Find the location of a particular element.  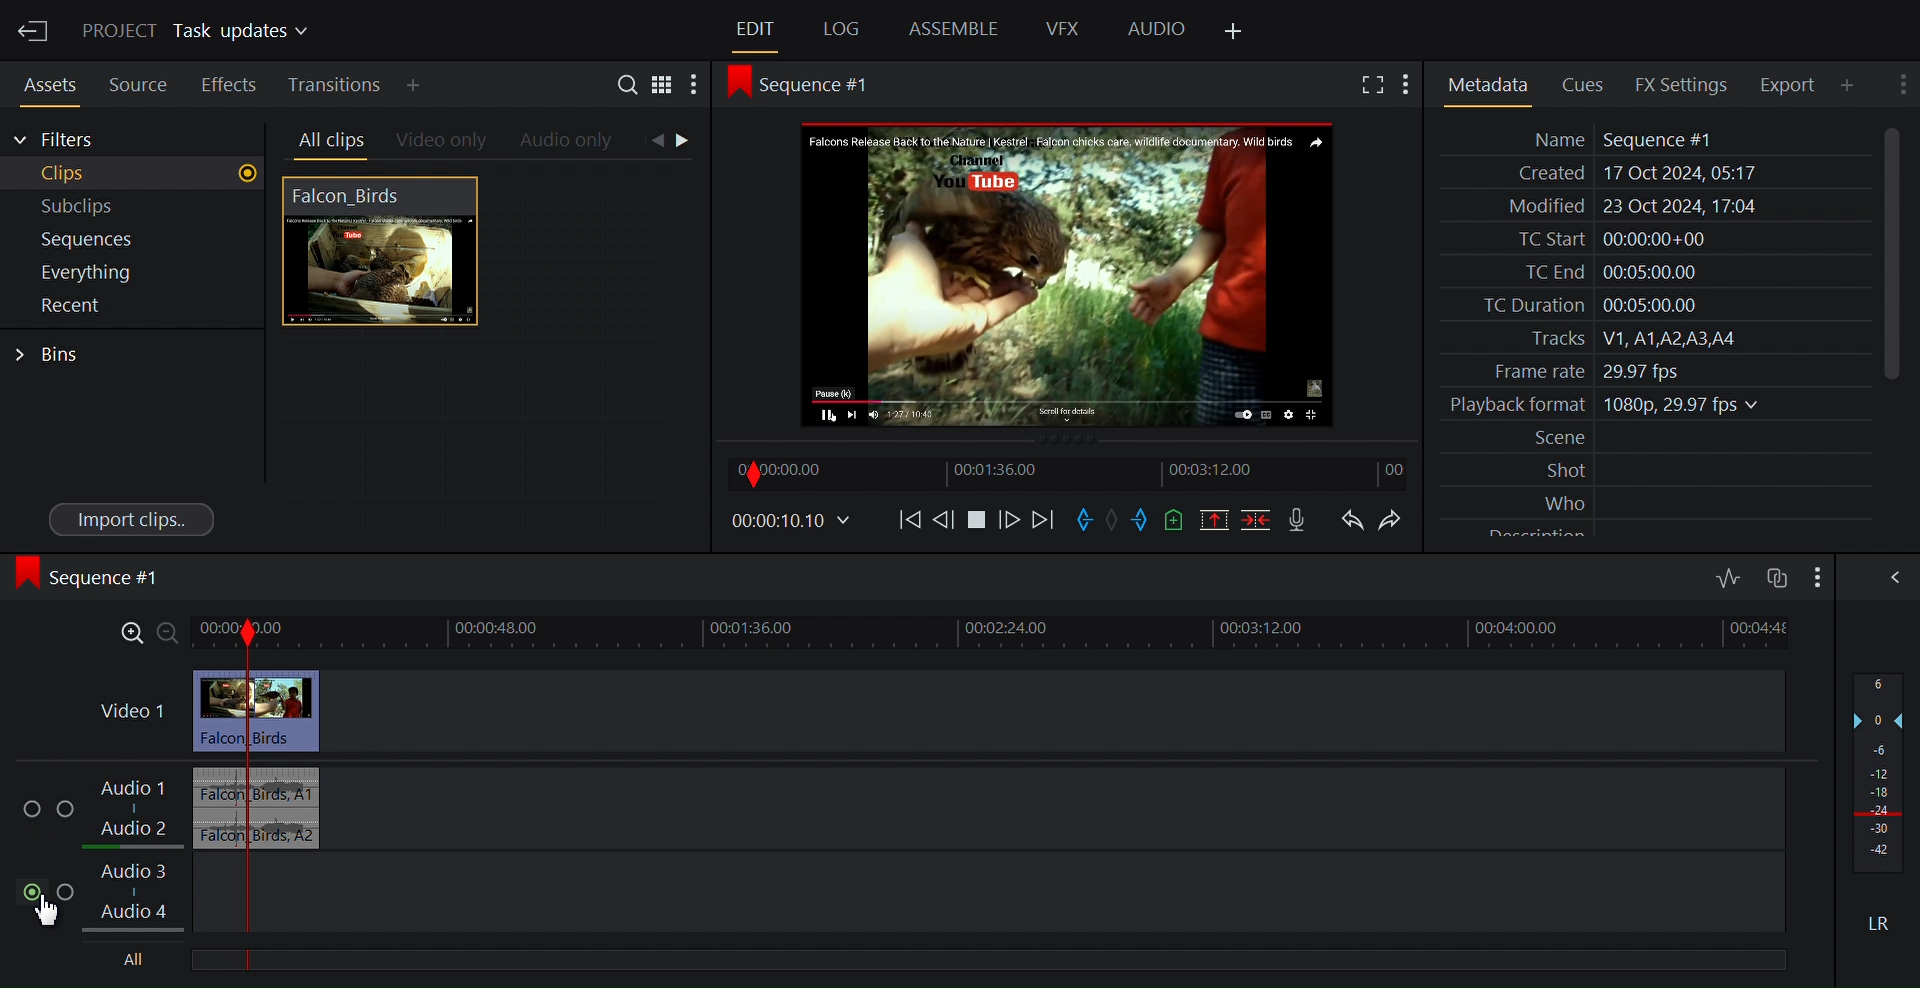

Mark in is located at coordinates (1084, 520).